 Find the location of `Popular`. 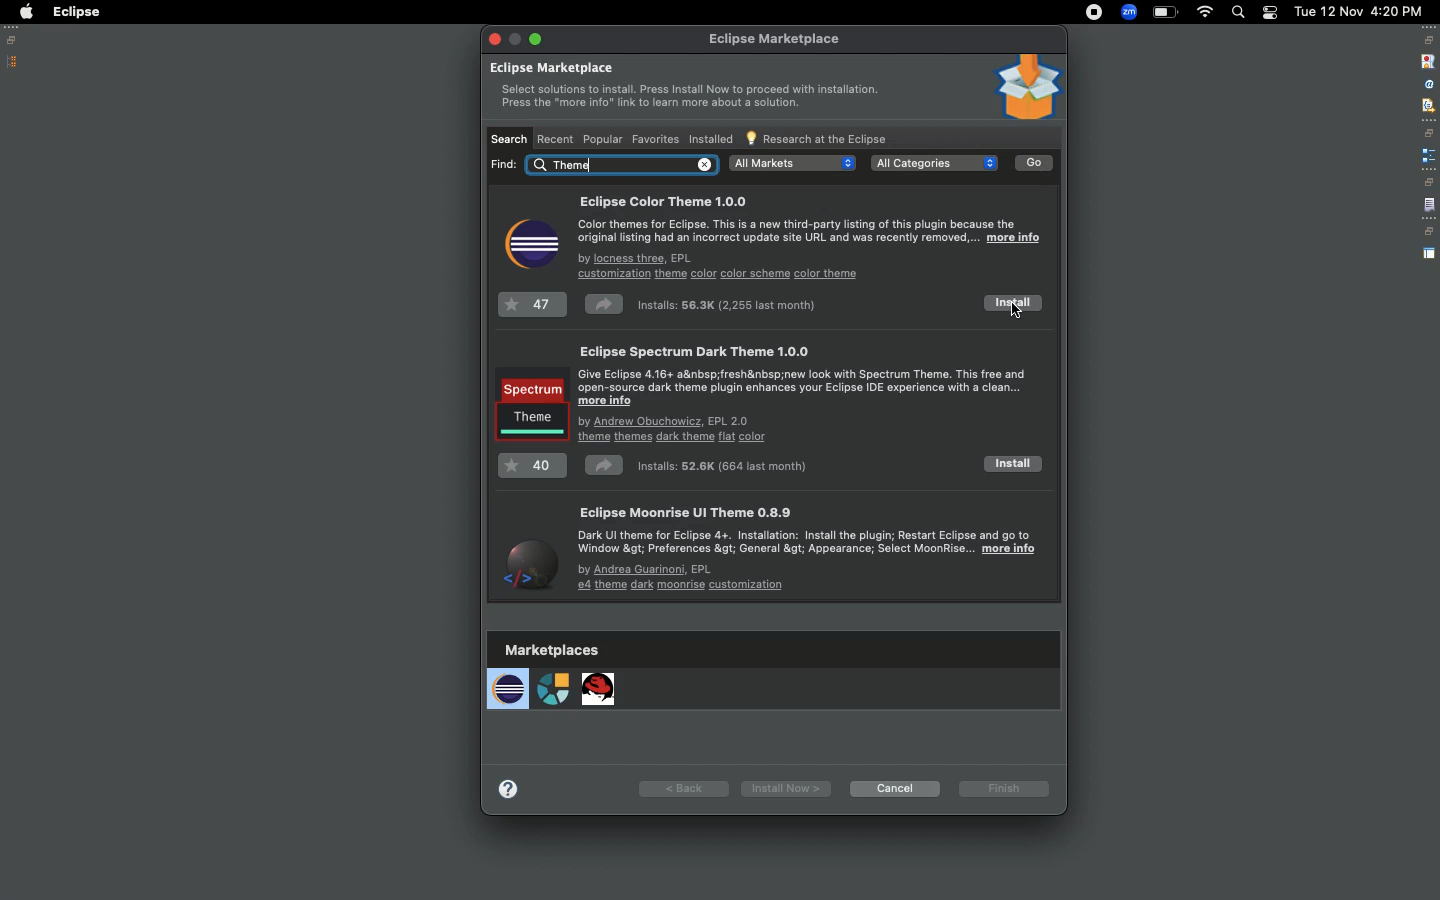

Popular is located at coordinates (601, 139).